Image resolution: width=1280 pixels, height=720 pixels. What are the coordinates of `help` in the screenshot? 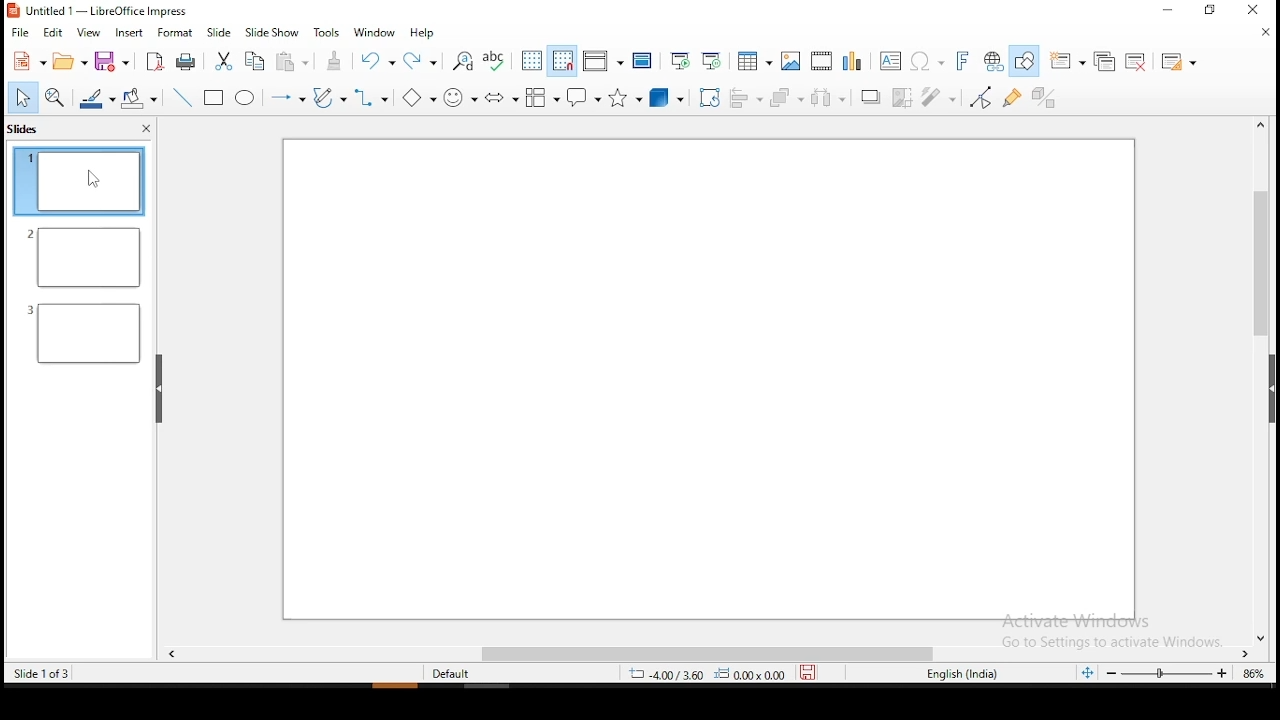 It's located at (422, 32).